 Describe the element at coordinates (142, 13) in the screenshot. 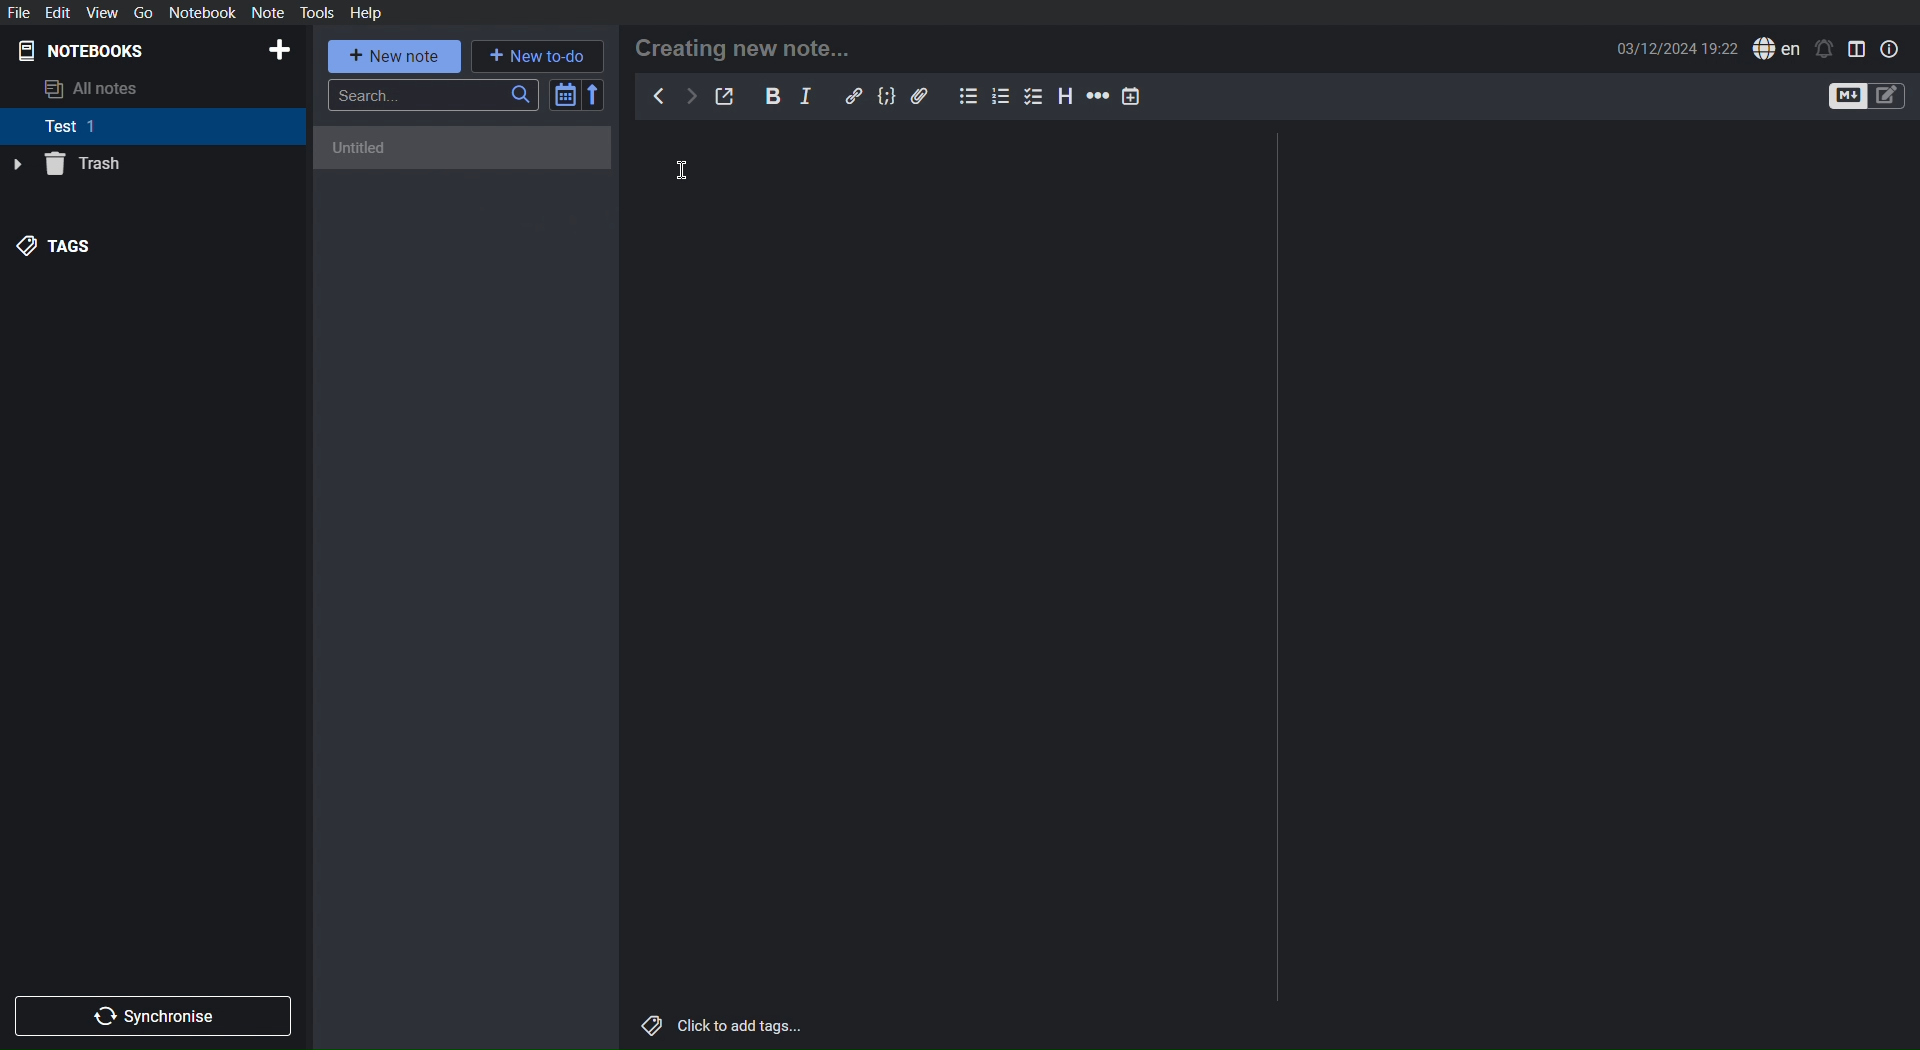

I see `Go` at that location.